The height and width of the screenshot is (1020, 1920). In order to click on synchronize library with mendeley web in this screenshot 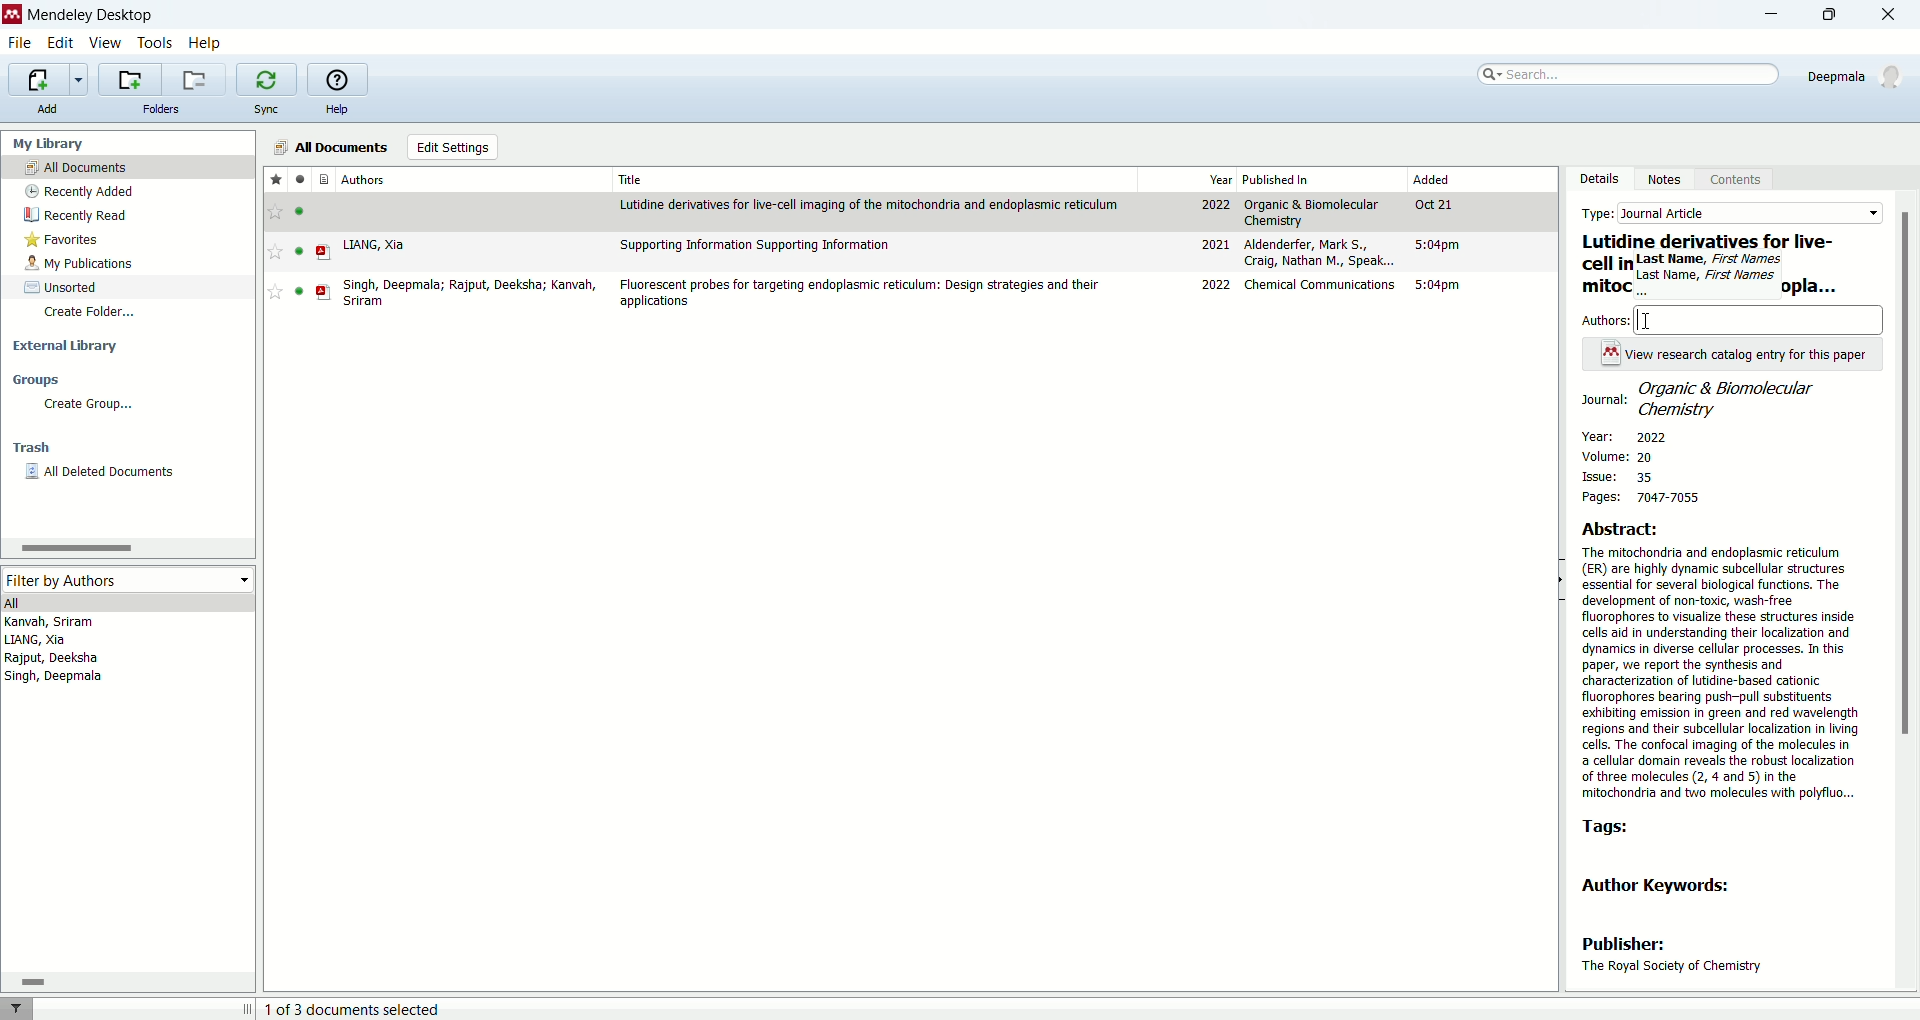, I will do `click(267, 81)`.